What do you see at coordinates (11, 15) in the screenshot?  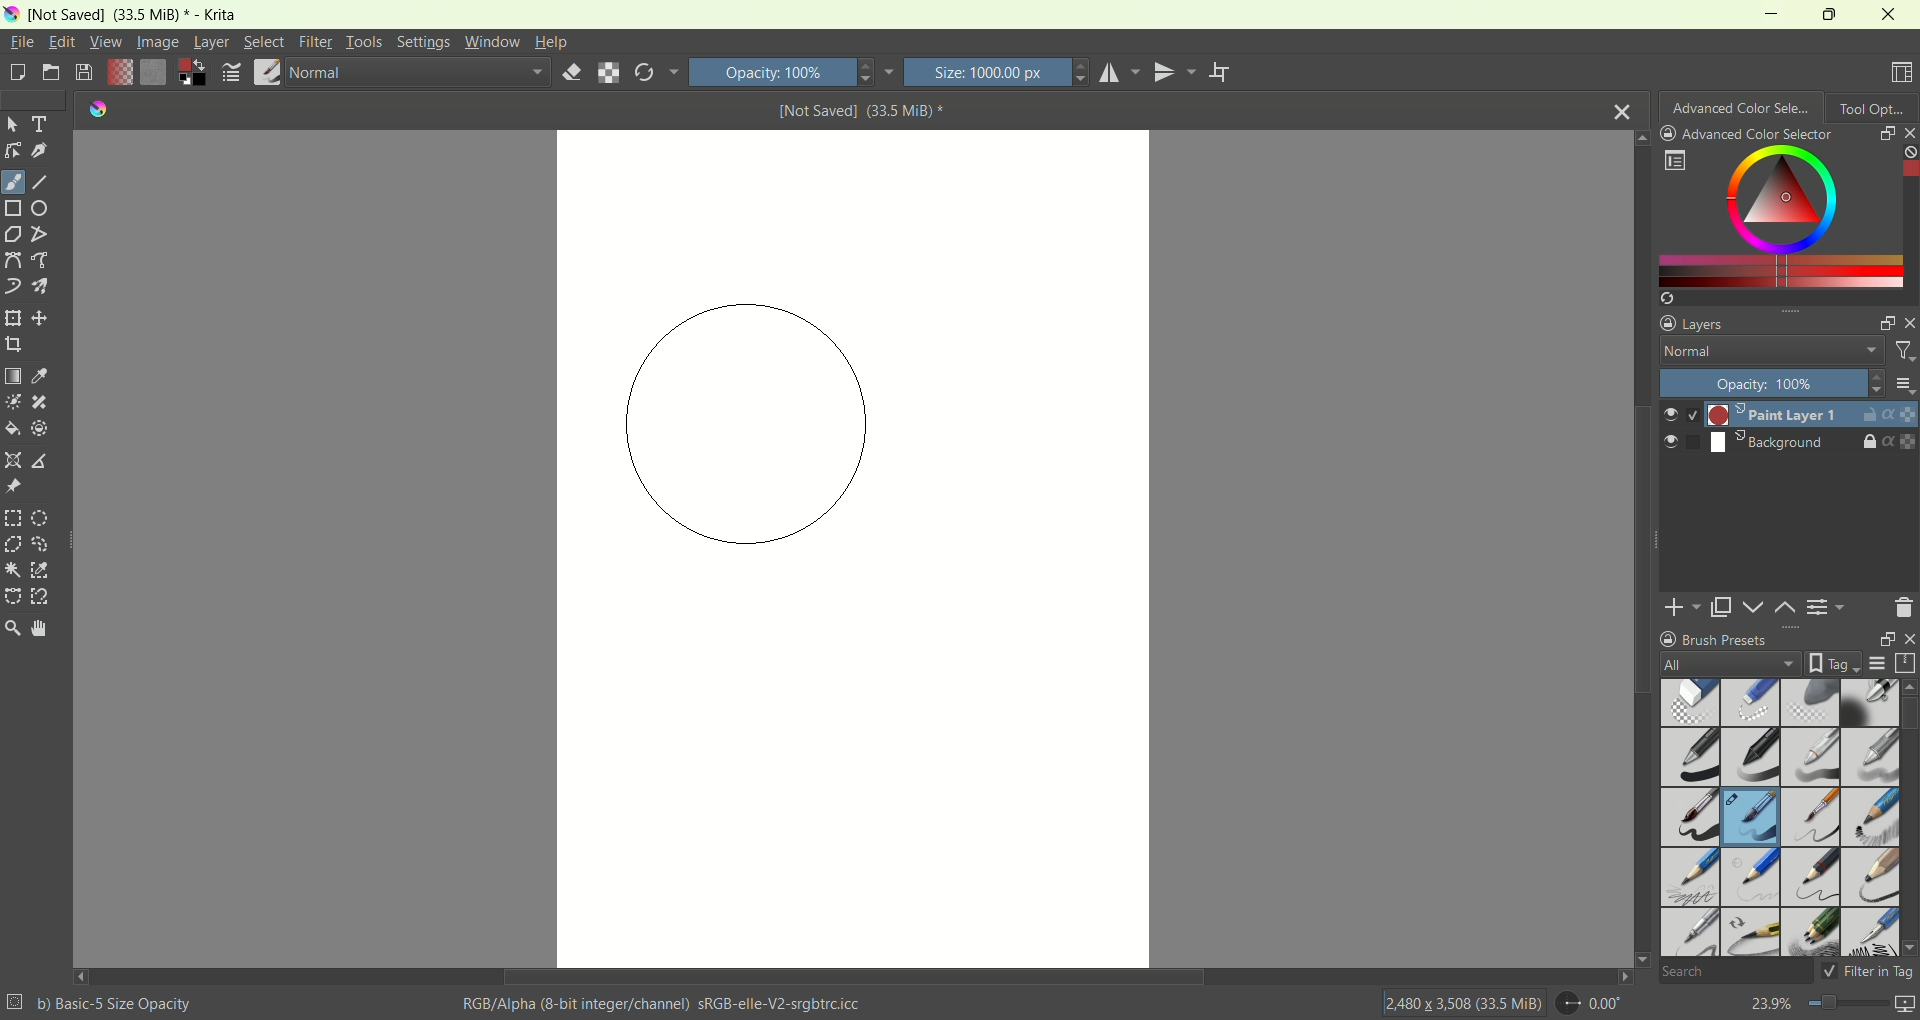 I see `logo` at bounding box center [11, 15].